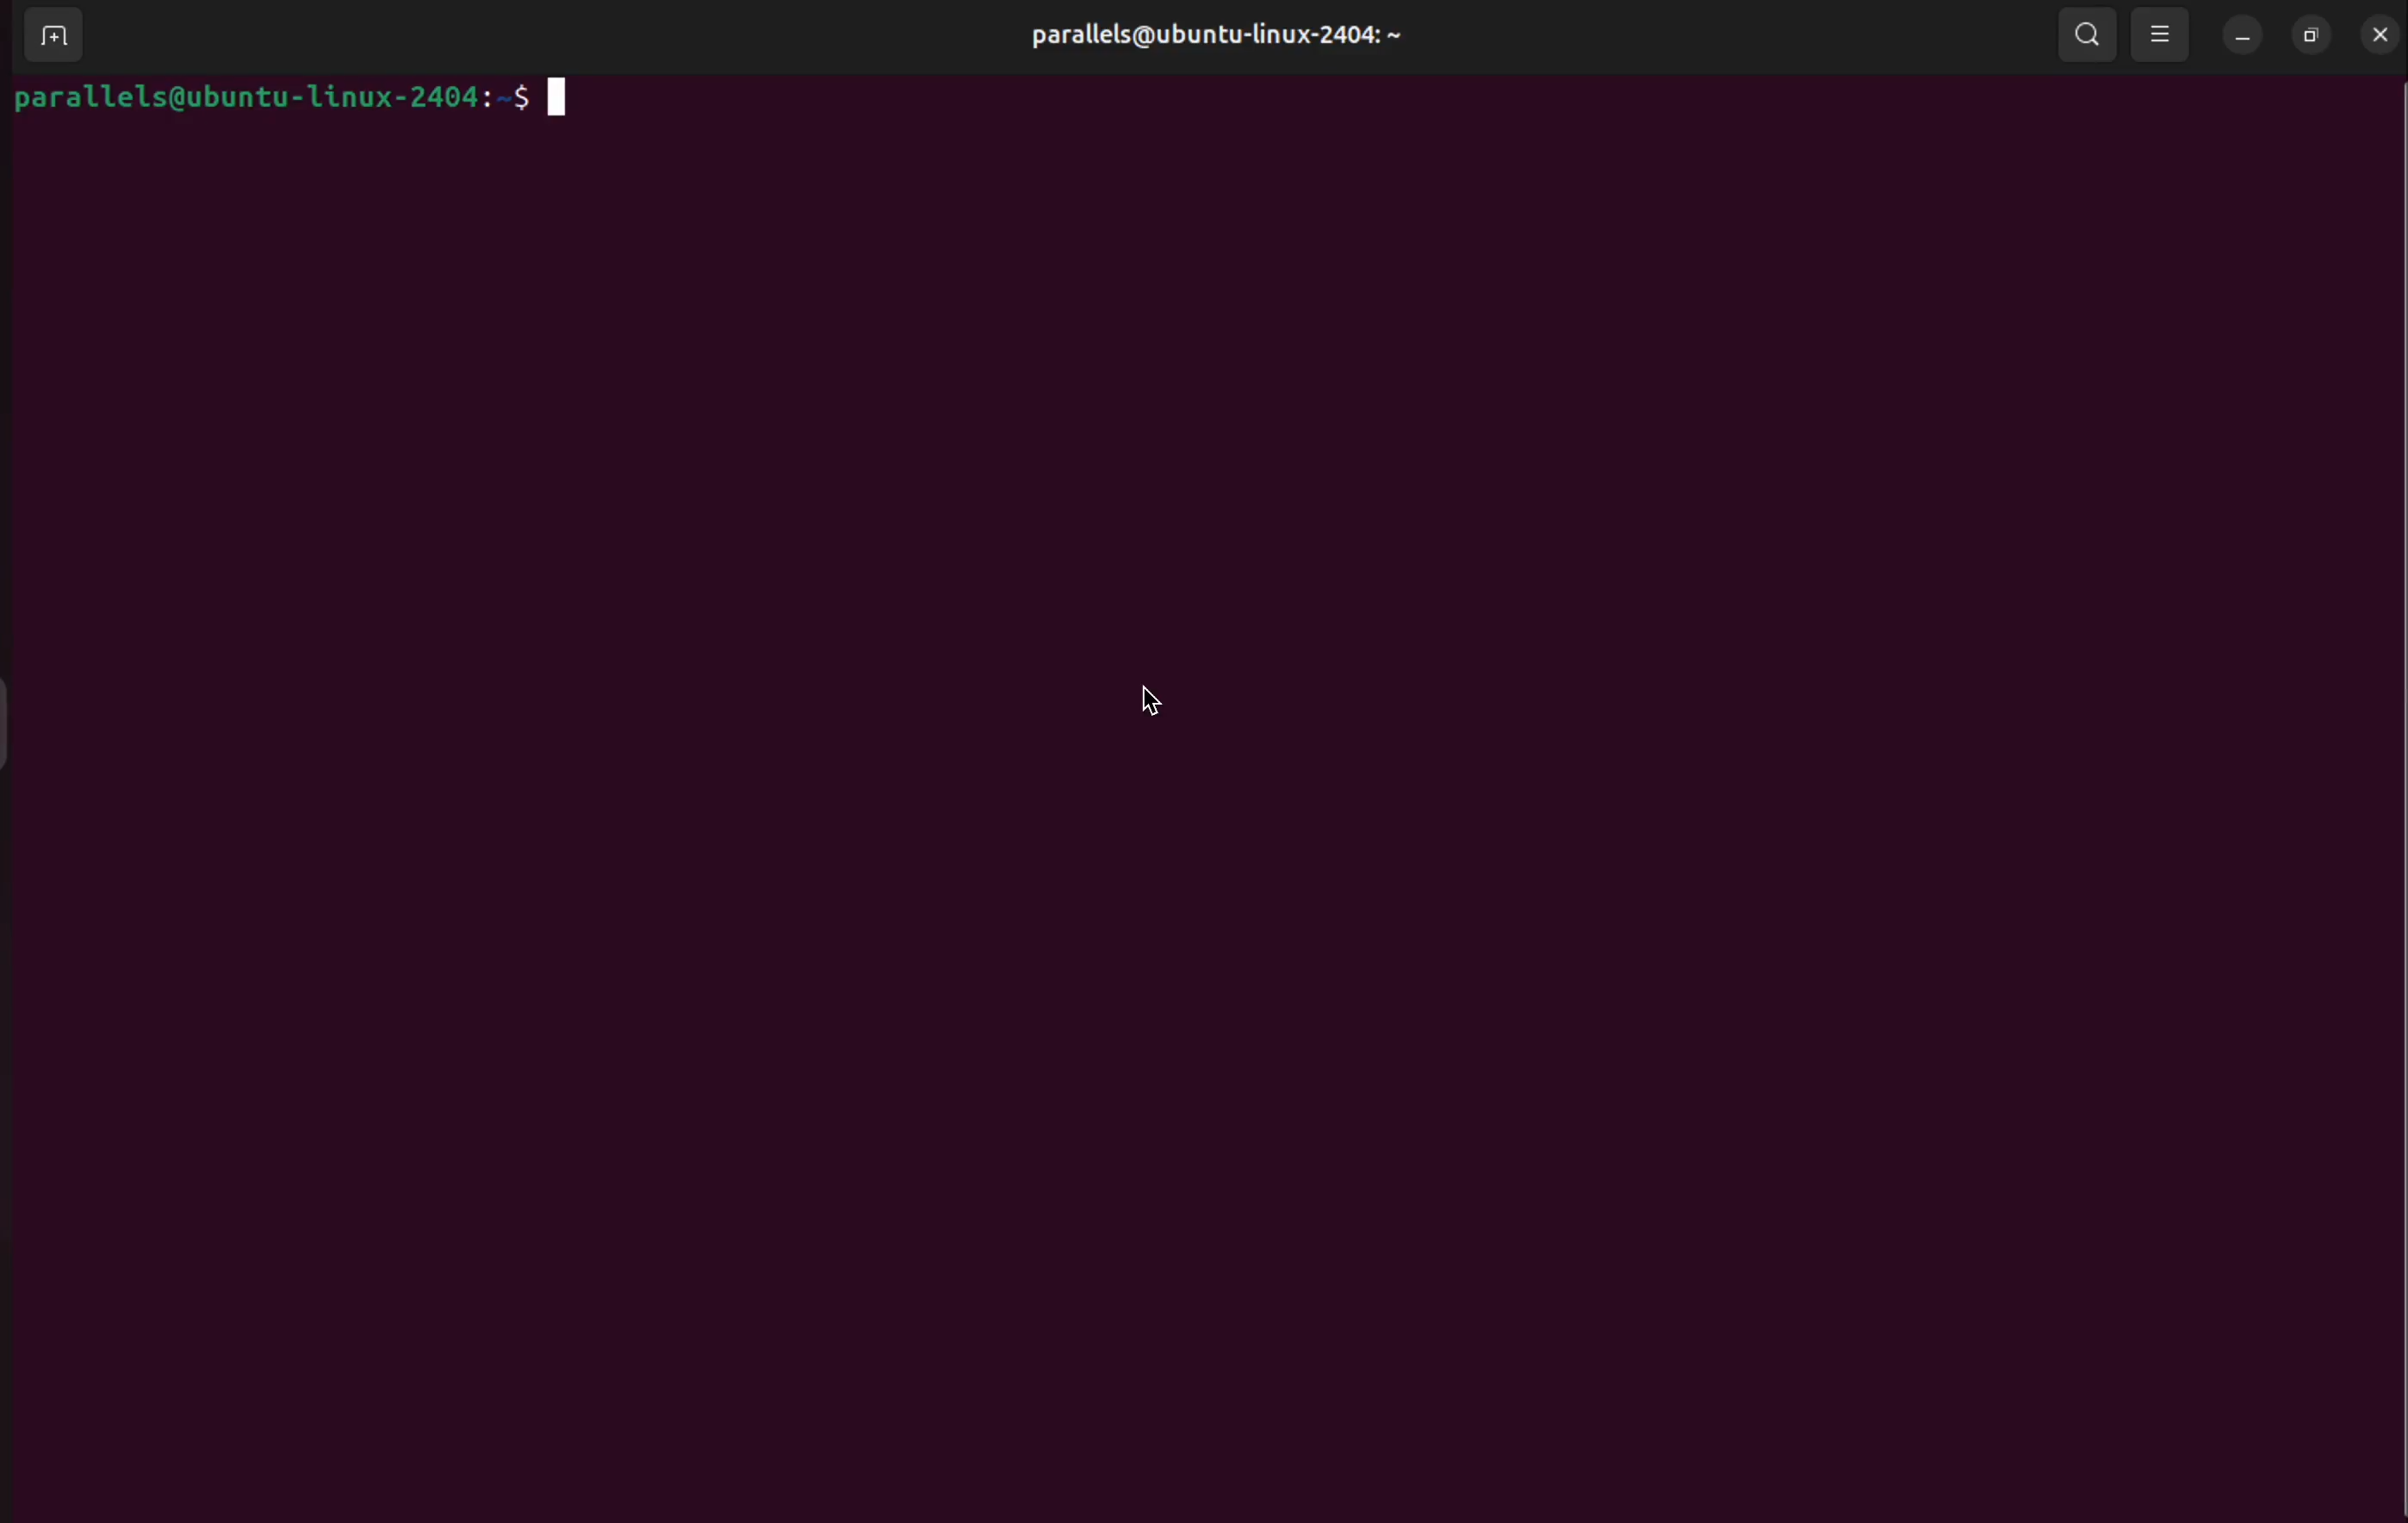  Describe the element at coordinates (1143, 692) in the screenshot. I see `cursor` at that location.